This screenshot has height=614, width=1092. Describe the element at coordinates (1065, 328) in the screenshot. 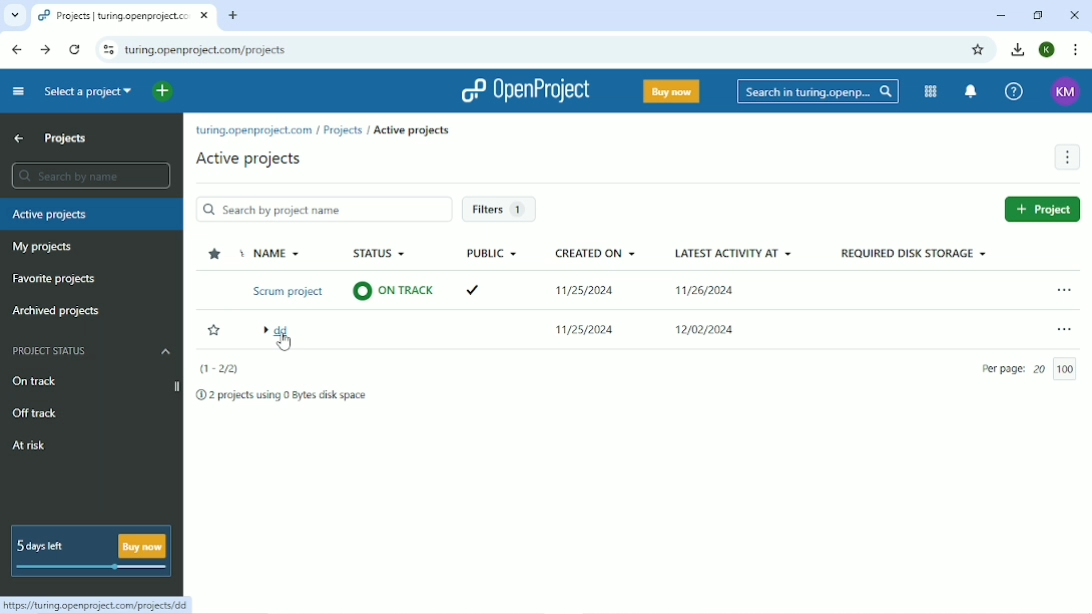

I see `Open menu` at that location.